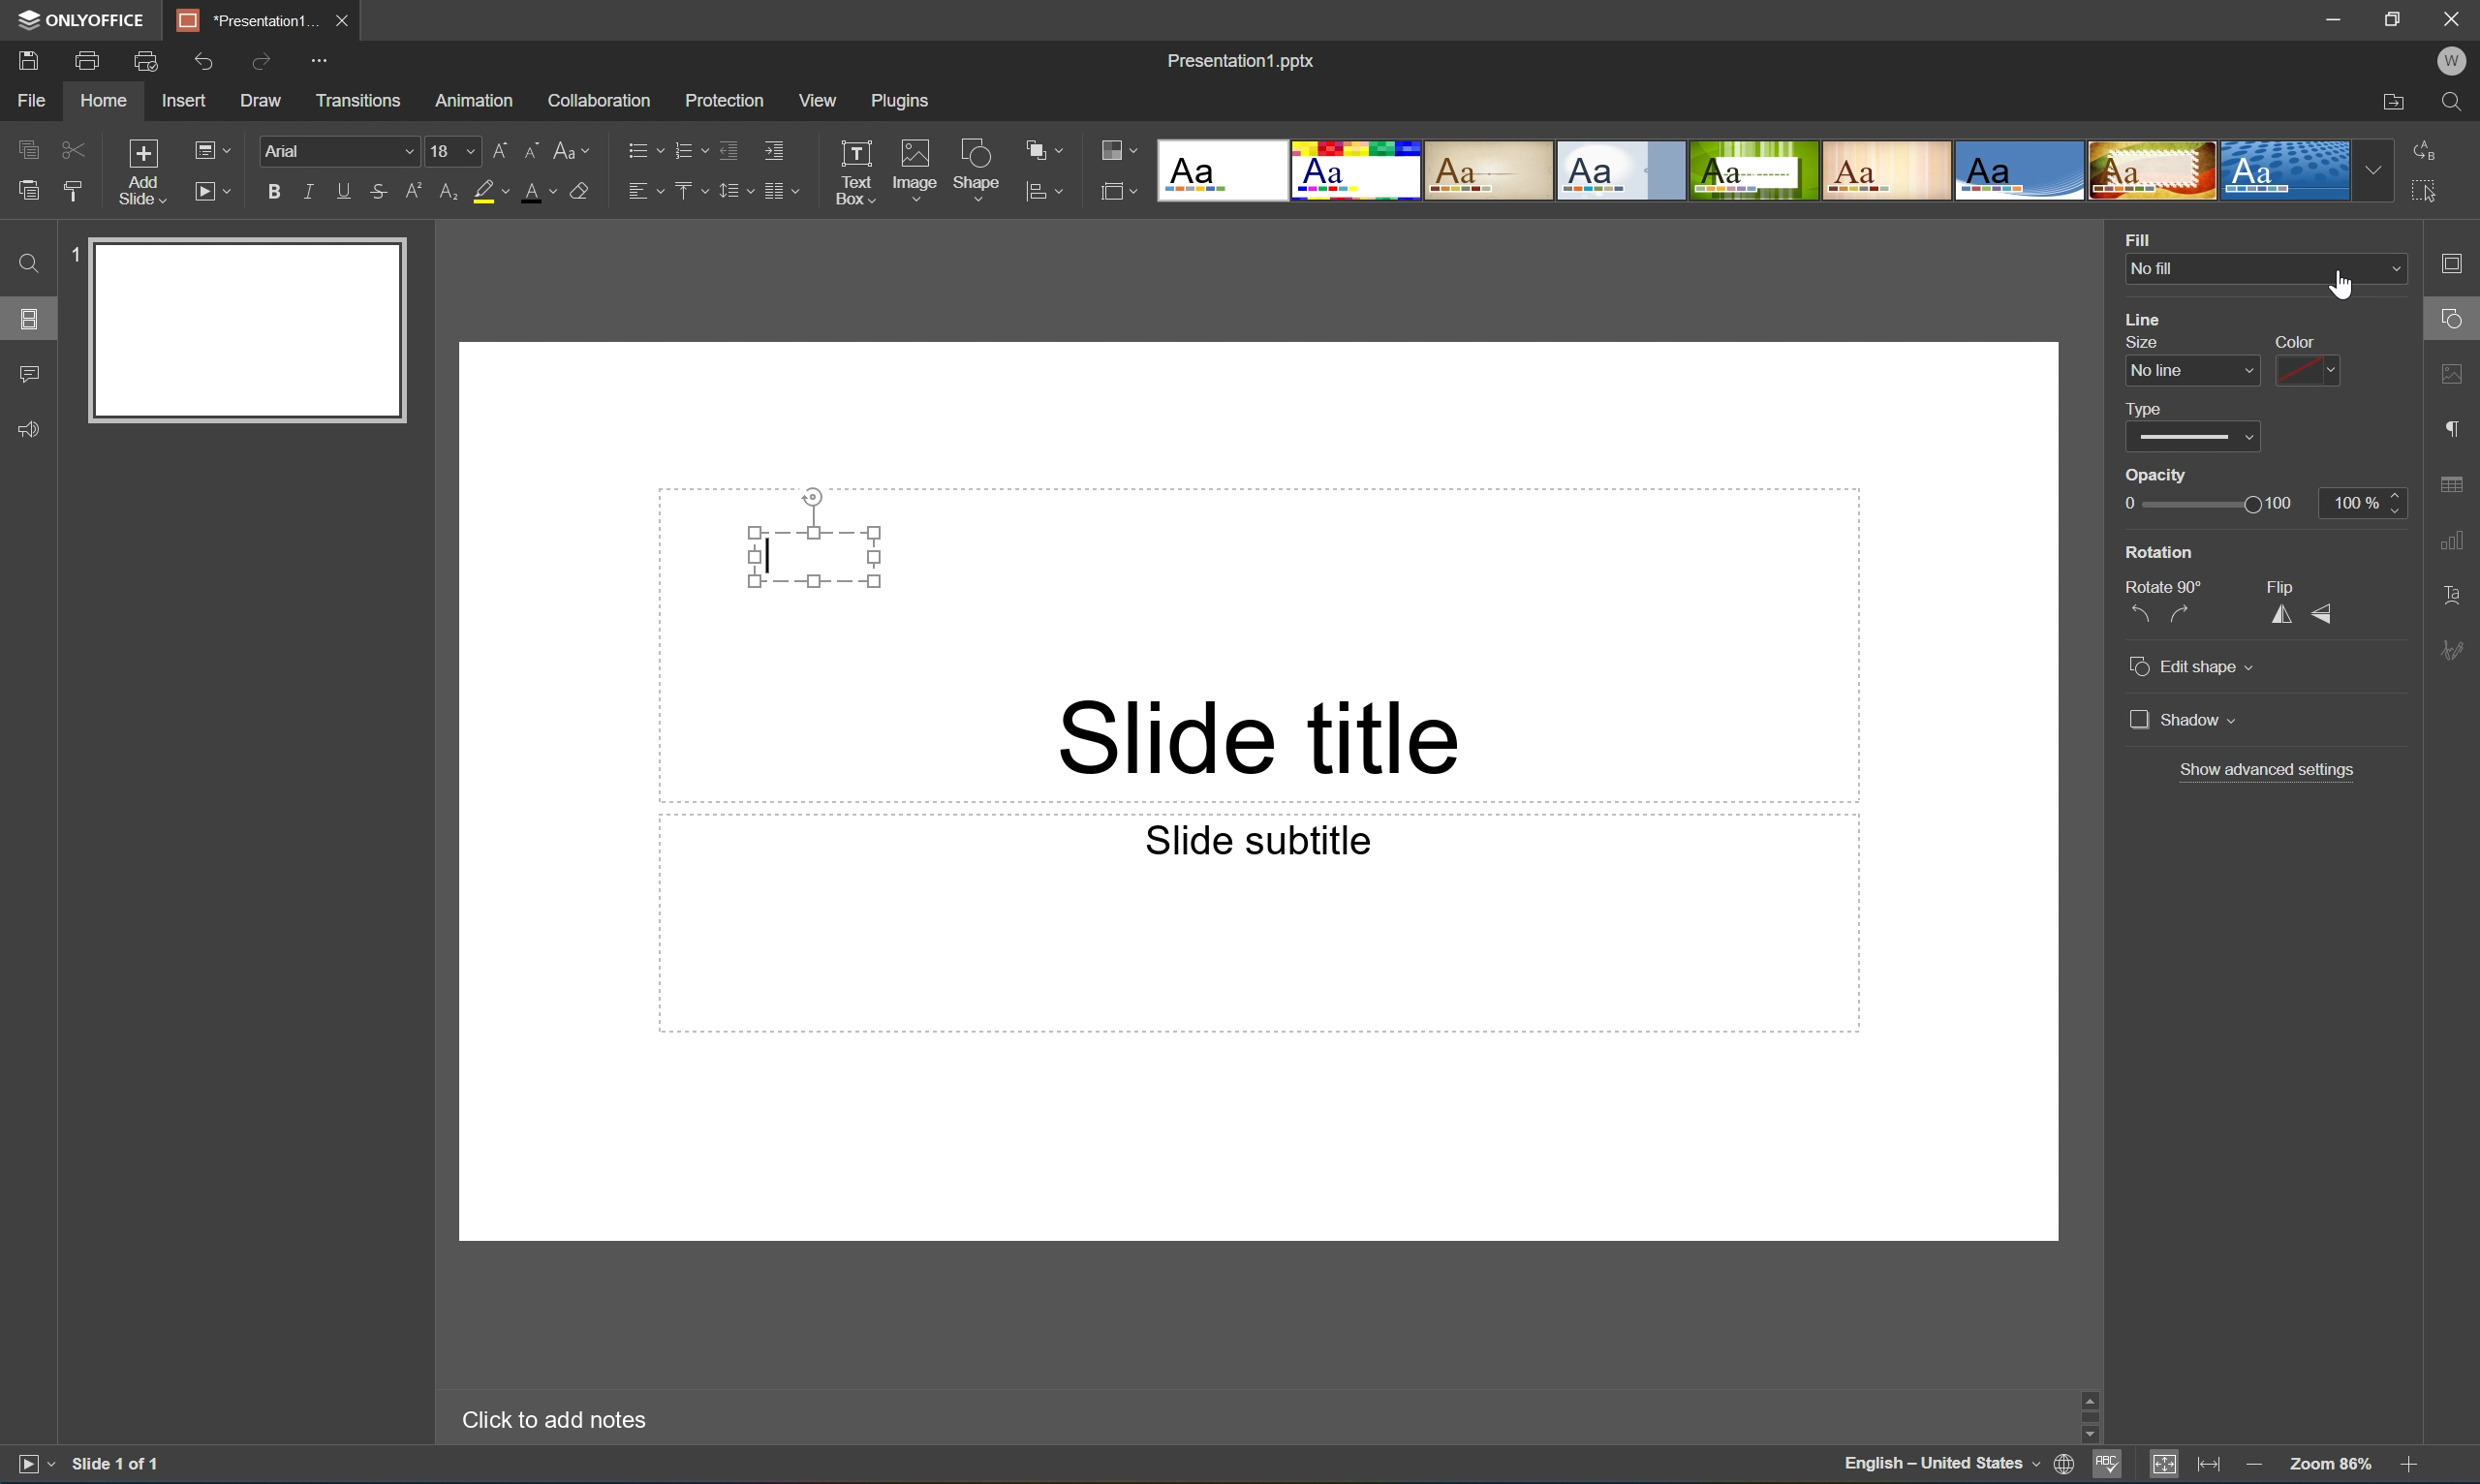  What do you see at coordinates (2148, 409) in the screenshot?
I see `Type` at bounding box center [2148, 409].